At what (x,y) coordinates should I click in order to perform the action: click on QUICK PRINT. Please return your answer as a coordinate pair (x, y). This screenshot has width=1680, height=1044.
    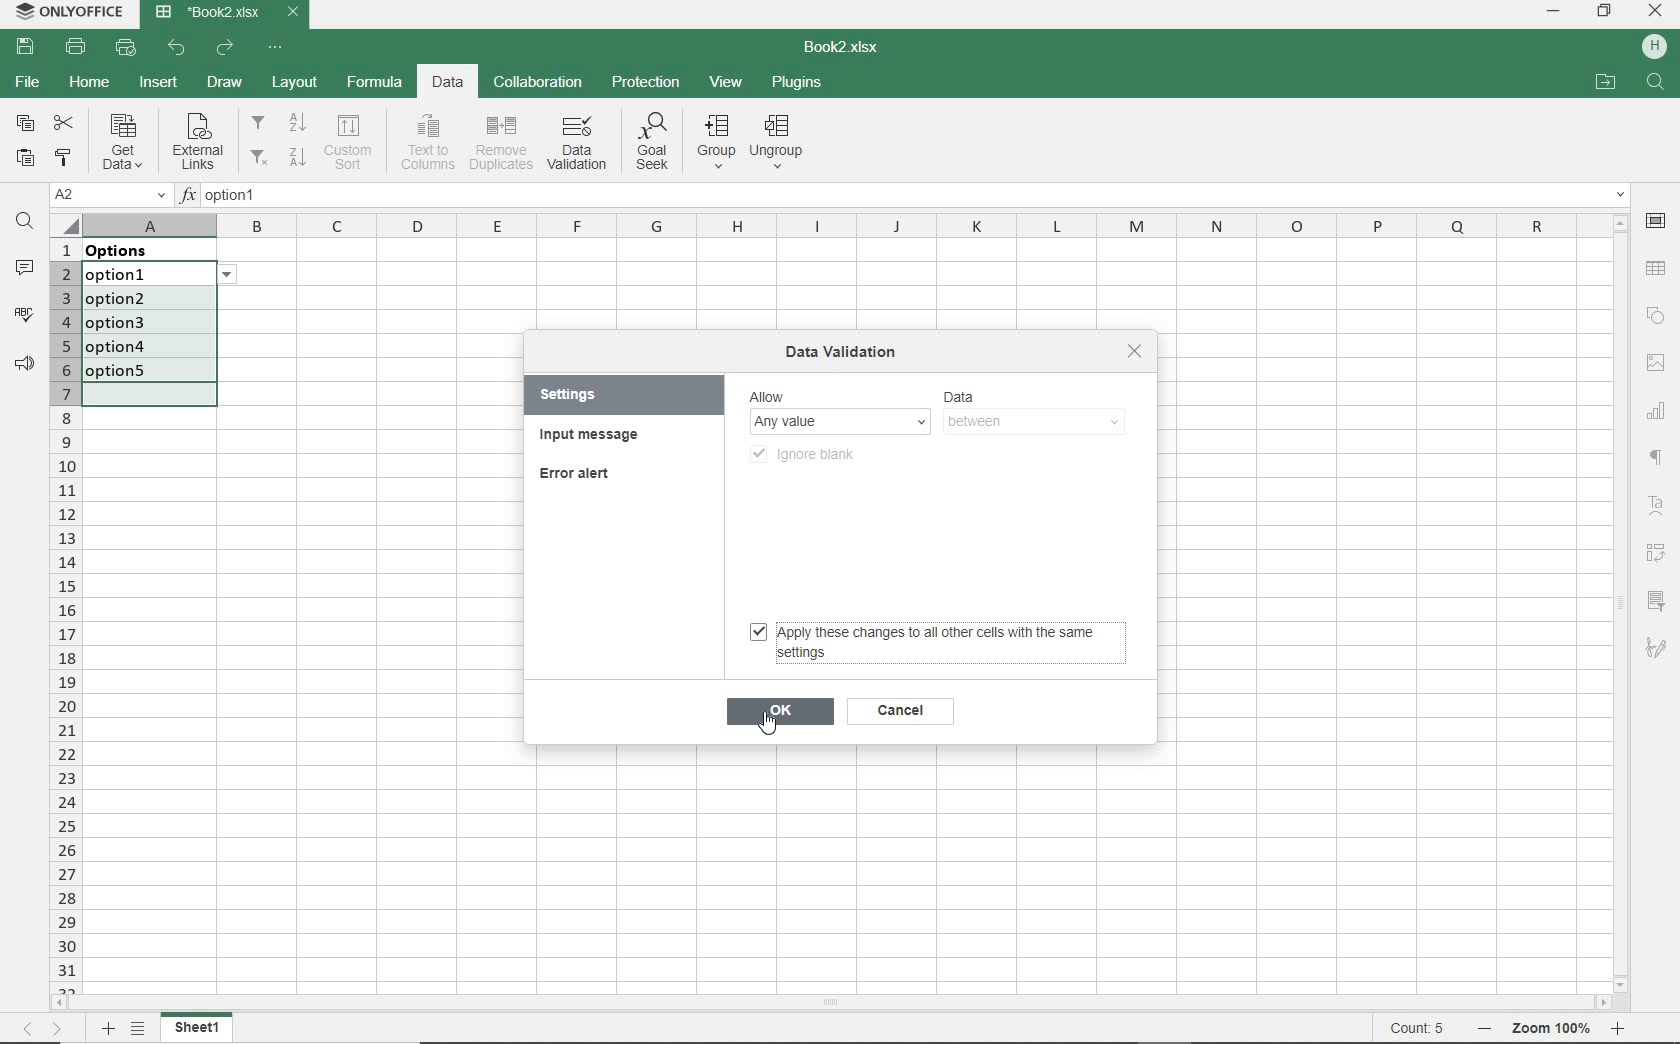
    Looking at the image, I should click on (126, 48).